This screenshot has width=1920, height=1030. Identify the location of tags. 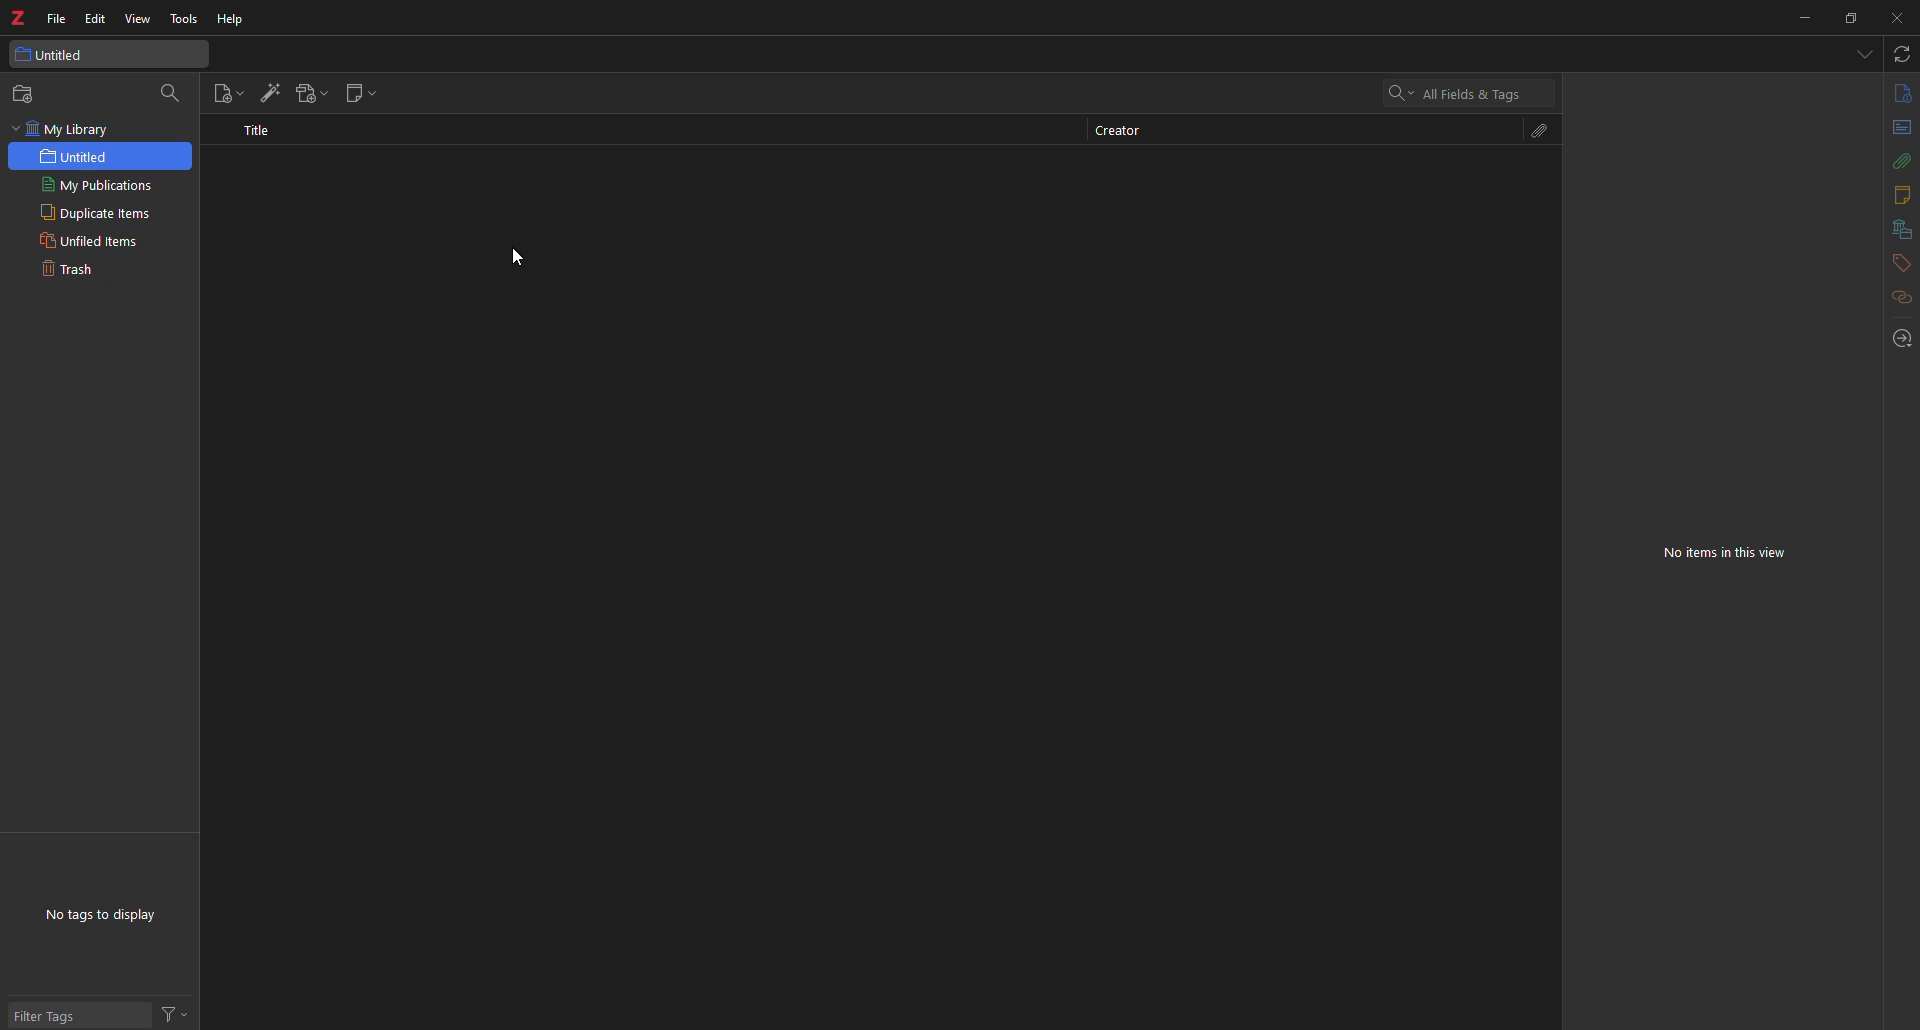
(1900, 262).